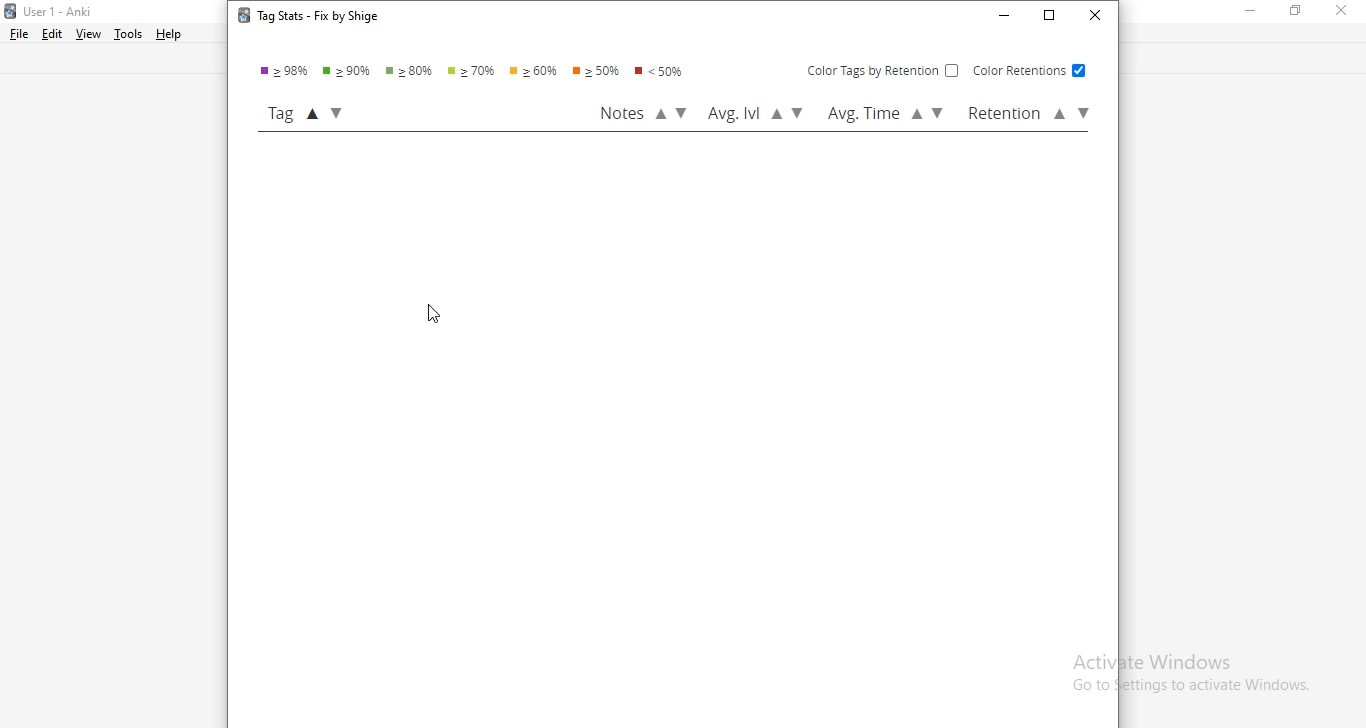 This screenshot has width=1366, height=728. What do you see at coordinates (665, 73) in the screenshot?
I see `<50%` at bounding box center [665, 73].